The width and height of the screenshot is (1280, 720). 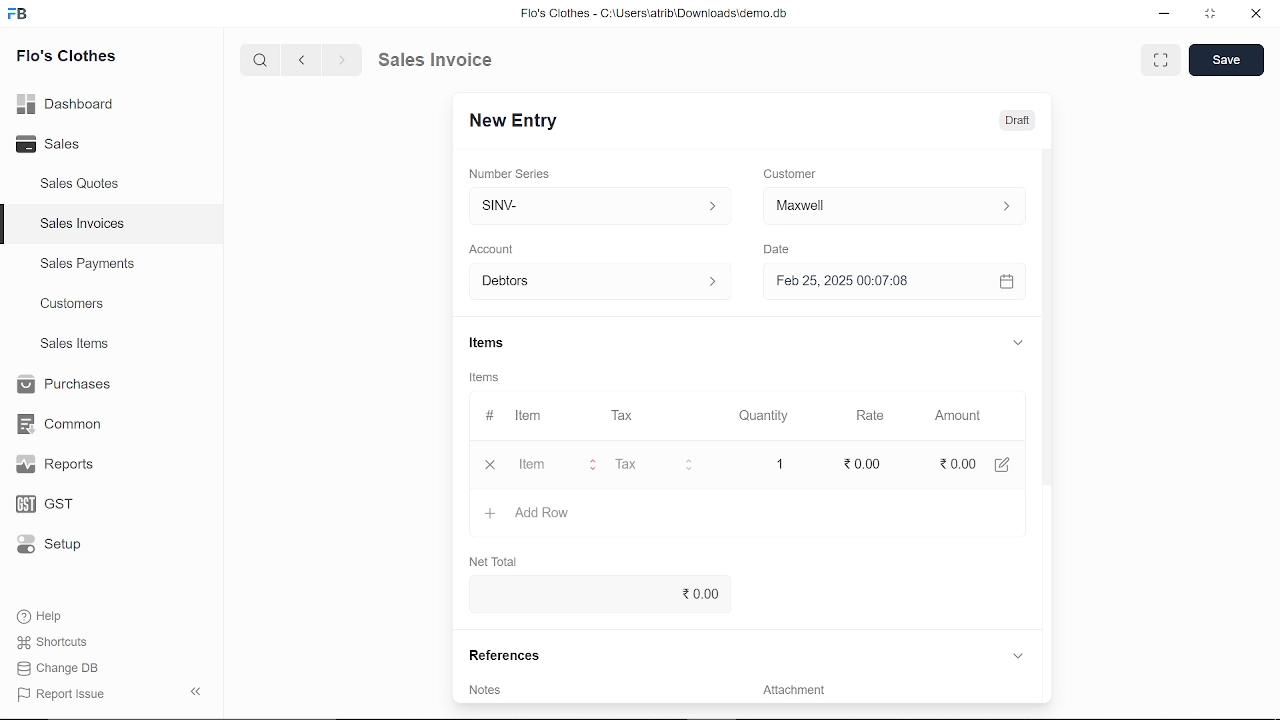 I want to click on expand, so click(x=1020, y=344).